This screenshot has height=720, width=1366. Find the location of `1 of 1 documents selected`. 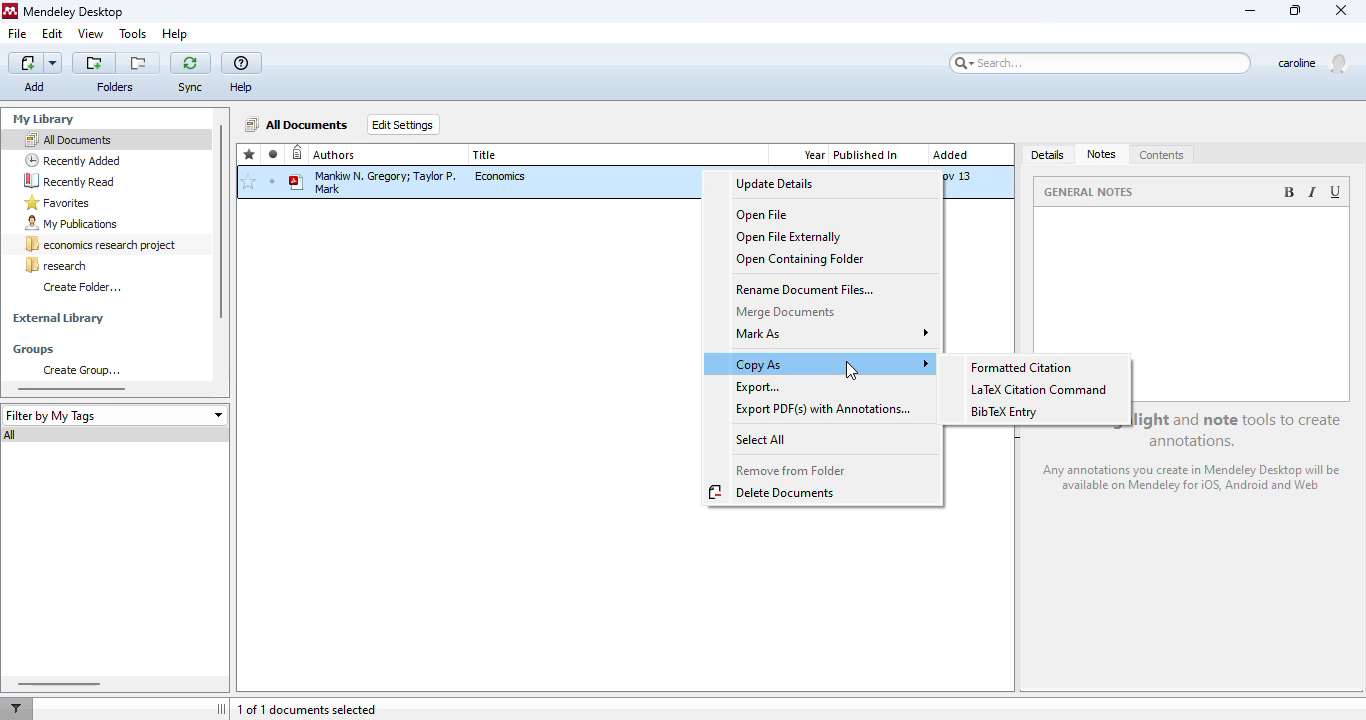

1 of 1 documents selected is located at coordinates (307, 710).